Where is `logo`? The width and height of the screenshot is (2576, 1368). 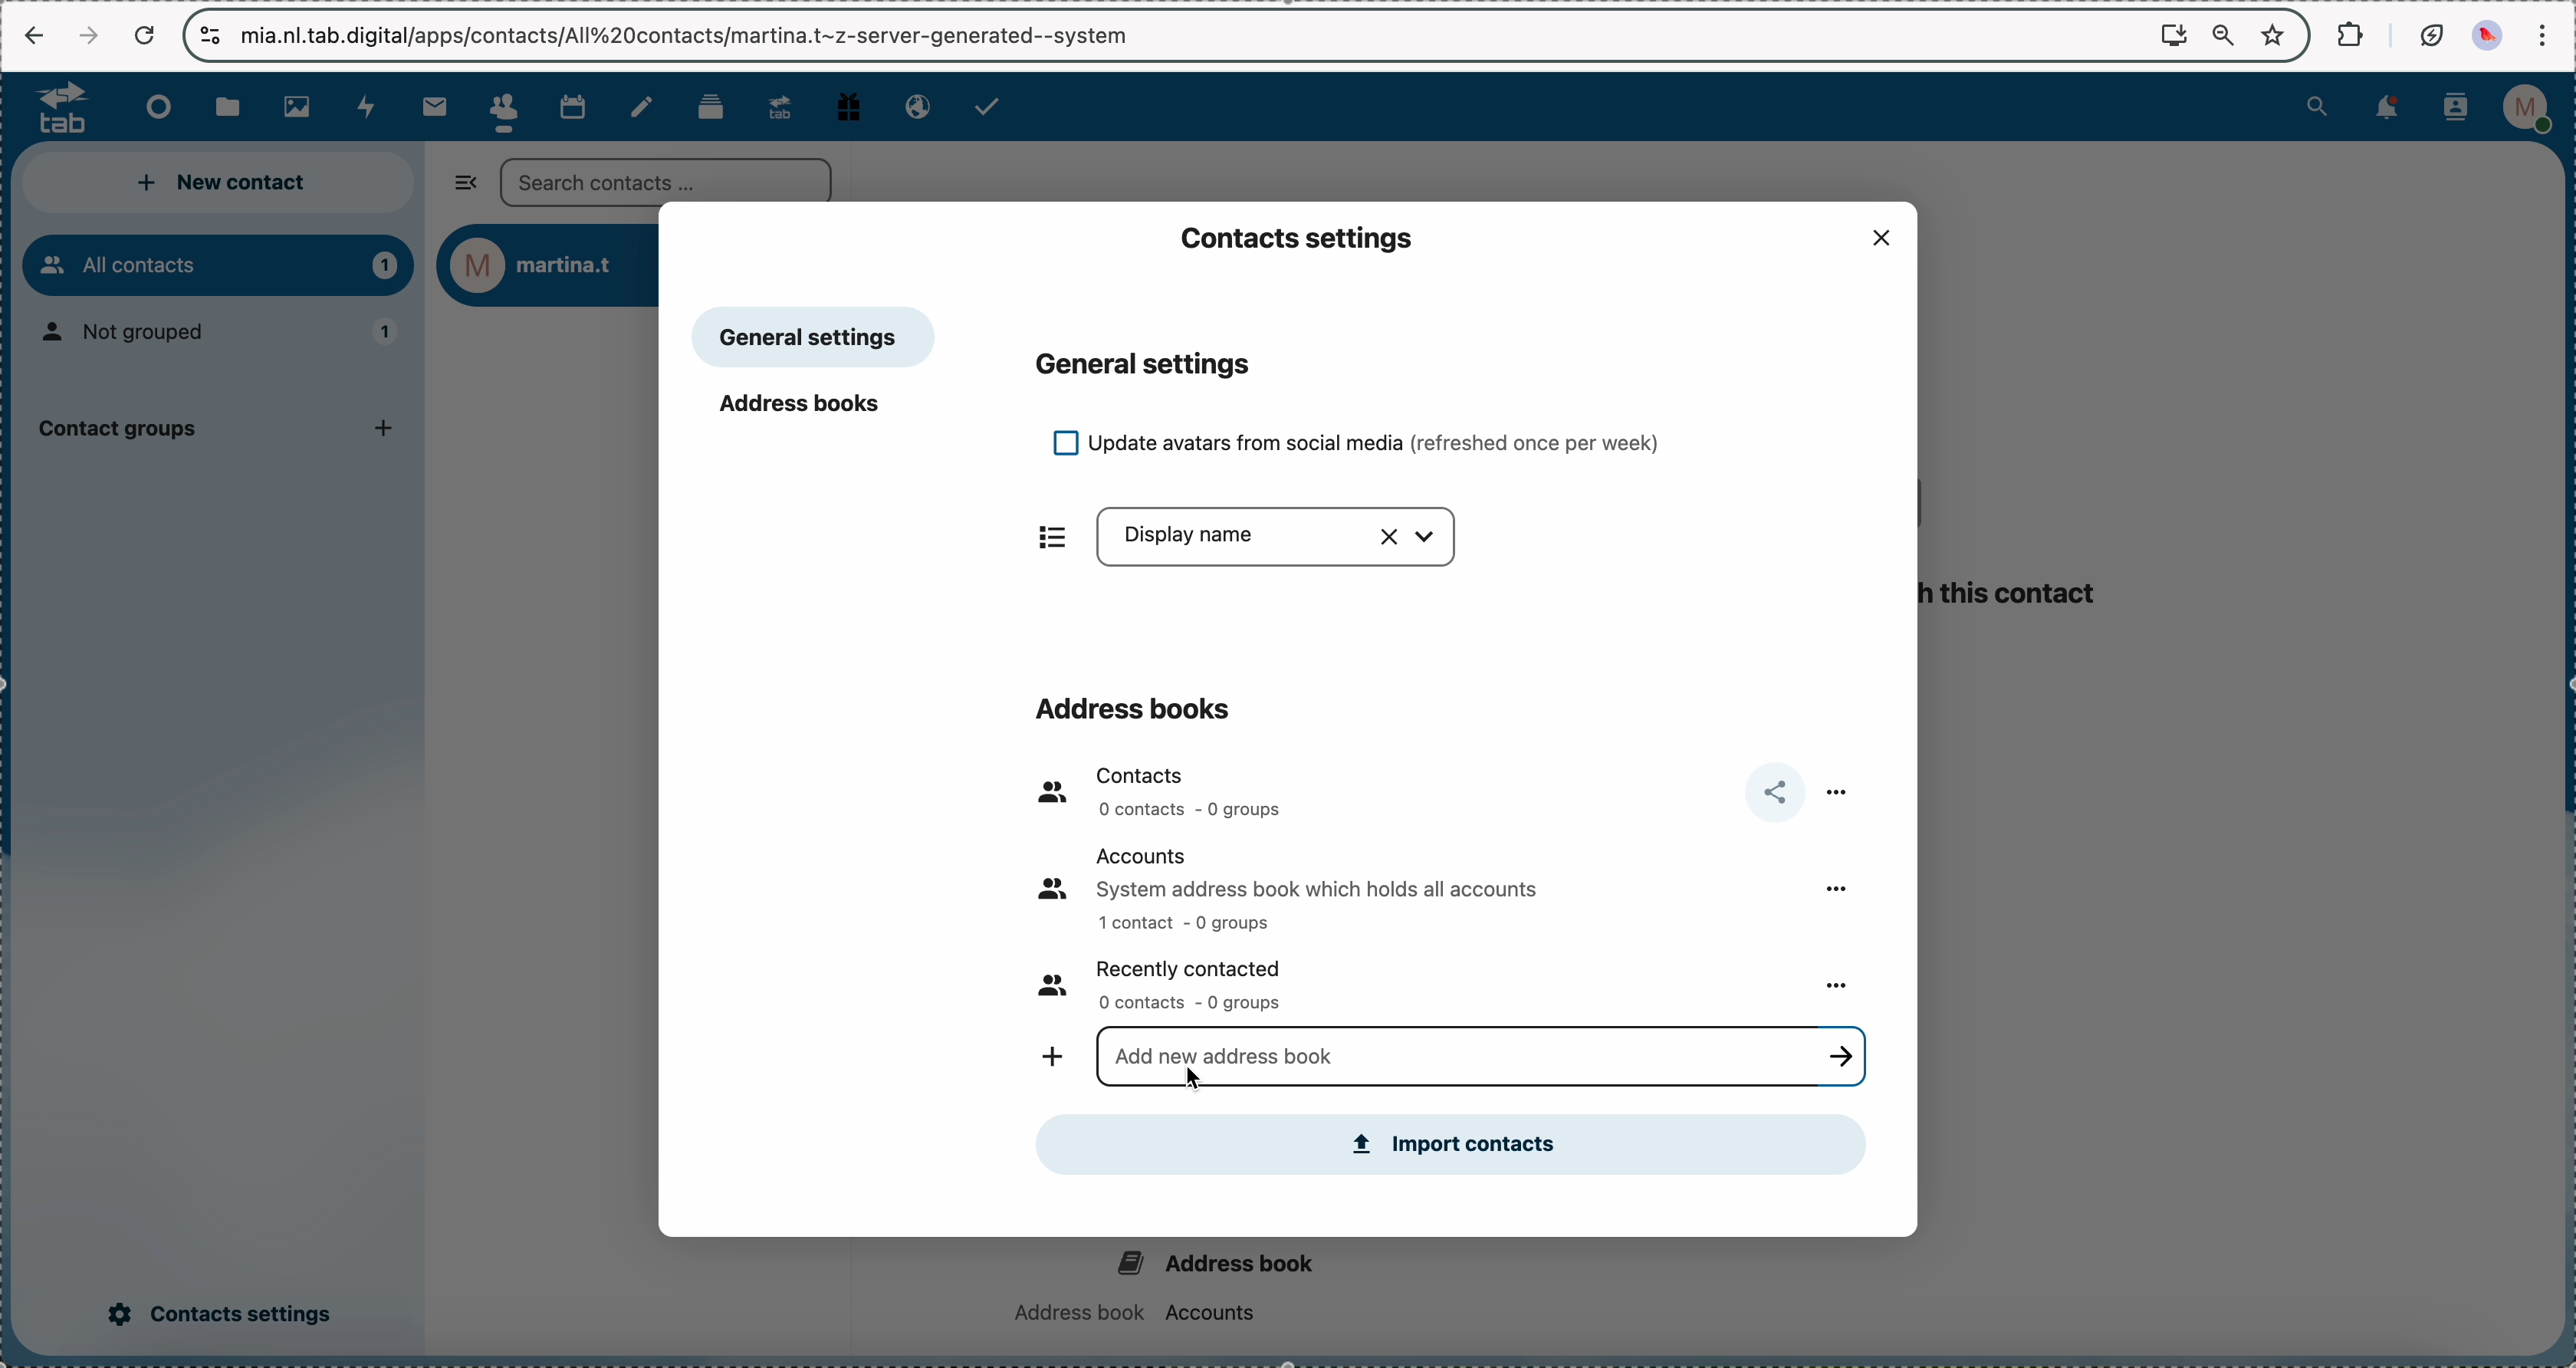 logo is located at coordinates (50, 108).